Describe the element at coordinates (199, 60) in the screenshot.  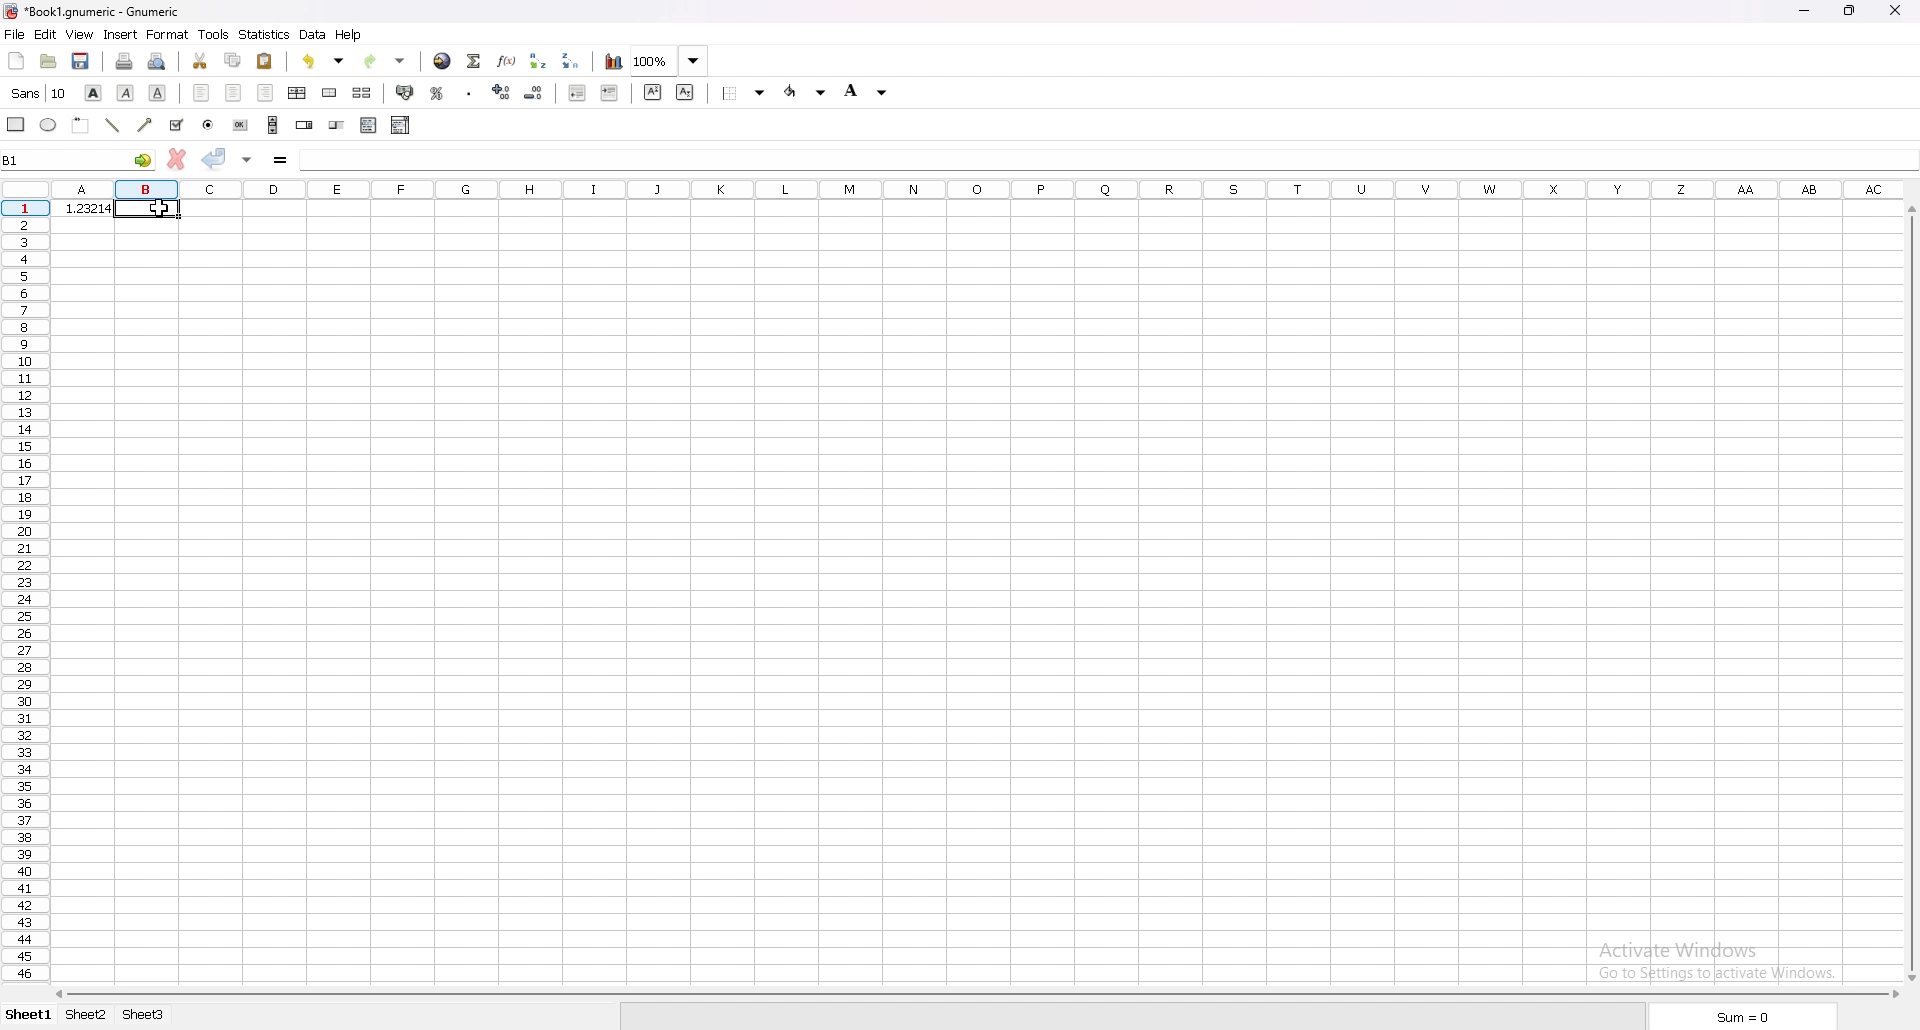
I see `cut` at that location.